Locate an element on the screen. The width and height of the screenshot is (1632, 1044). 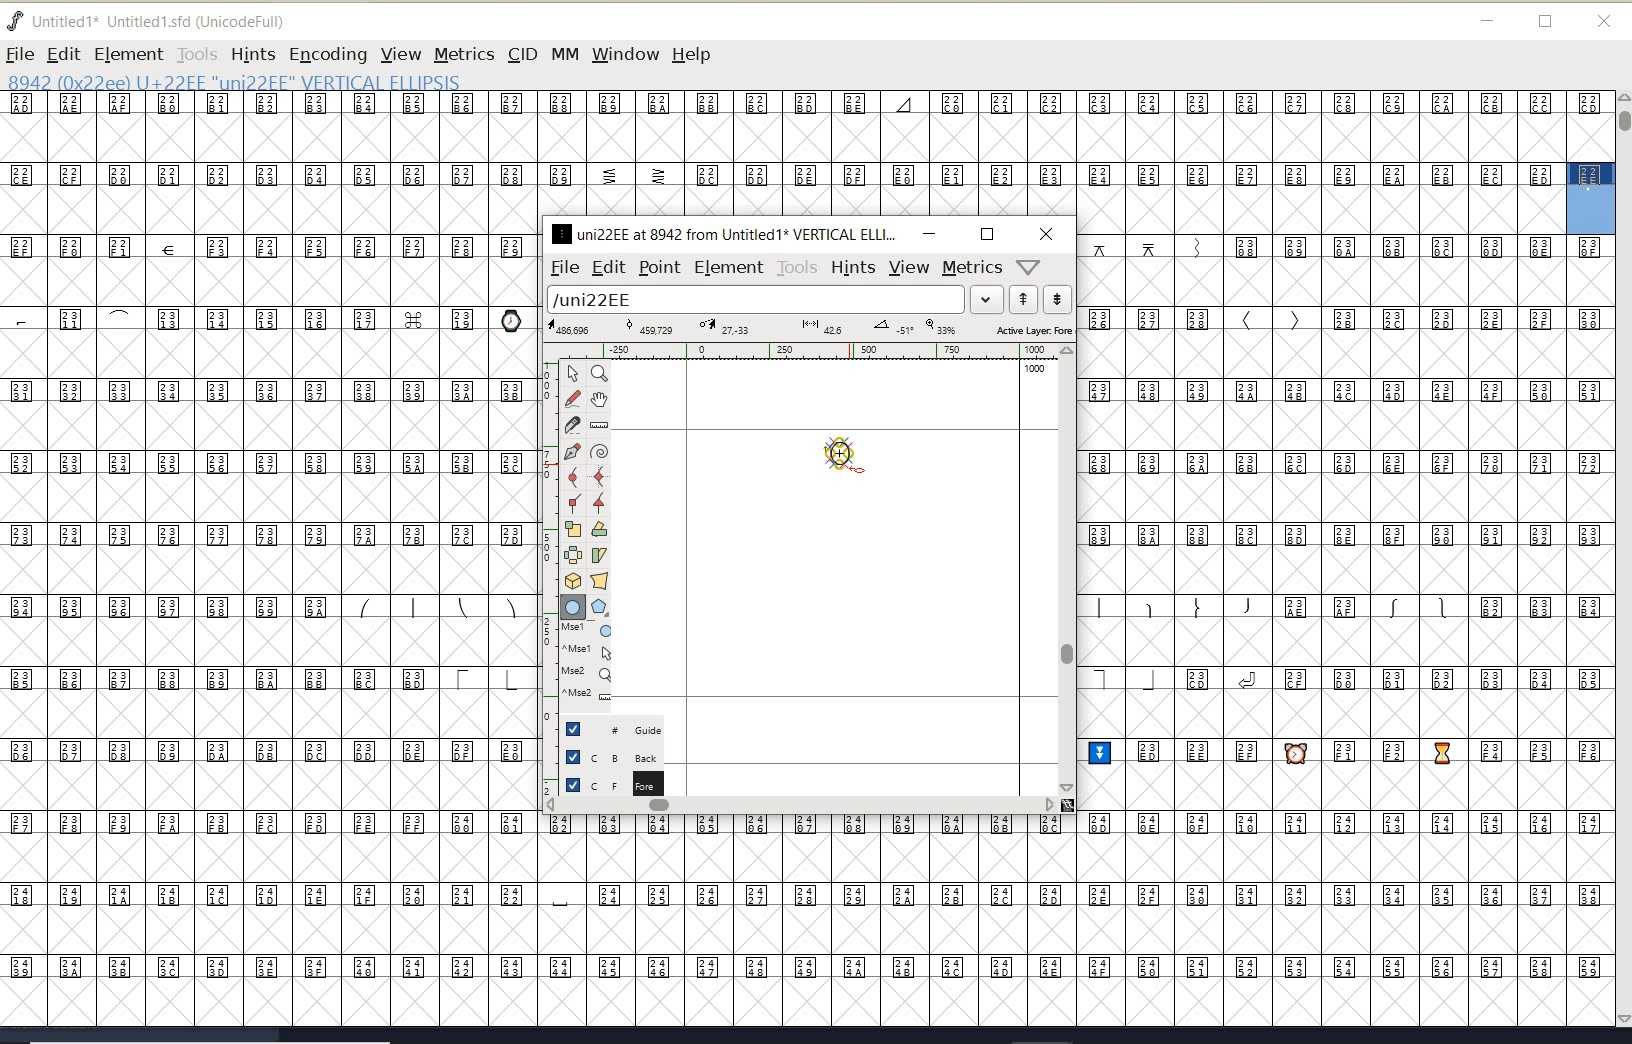
restore is located at coordinates (987, 234).